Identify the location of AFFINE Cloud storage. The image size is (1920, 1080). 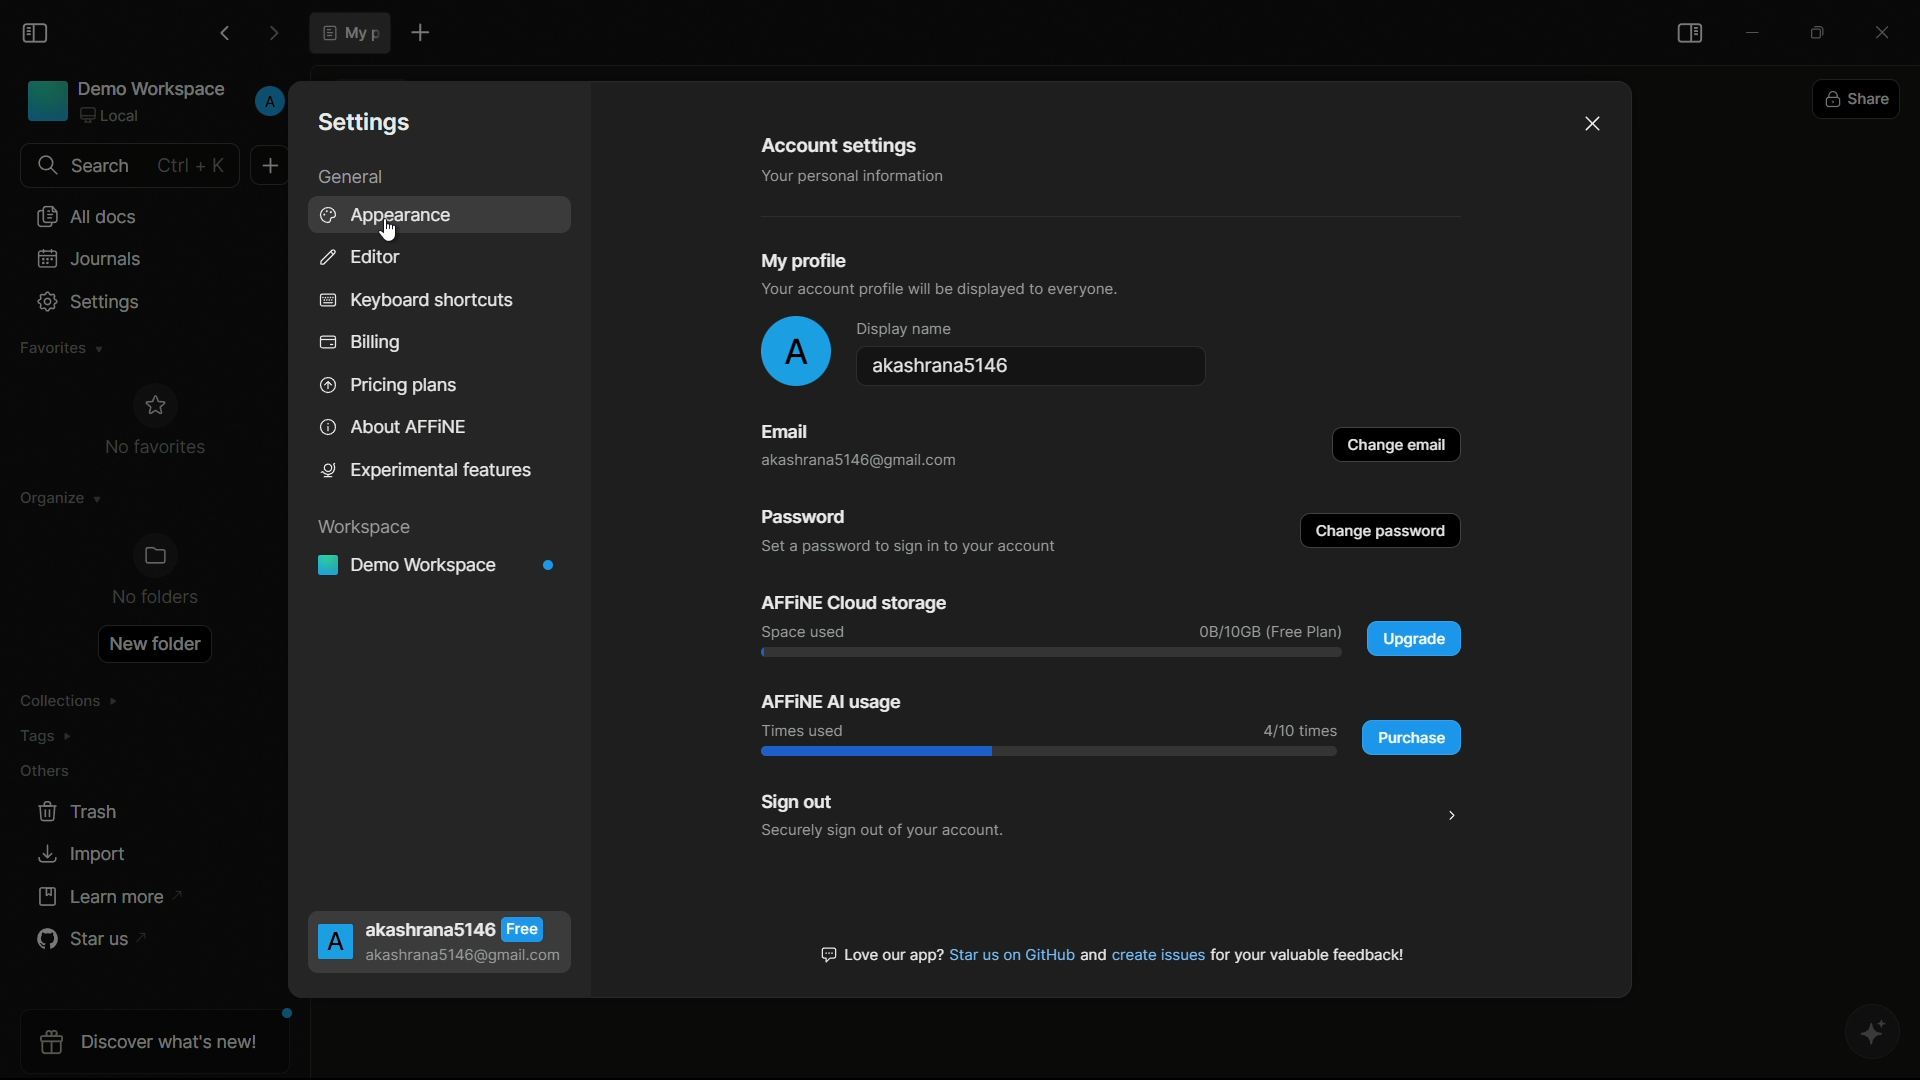
(854, 600).